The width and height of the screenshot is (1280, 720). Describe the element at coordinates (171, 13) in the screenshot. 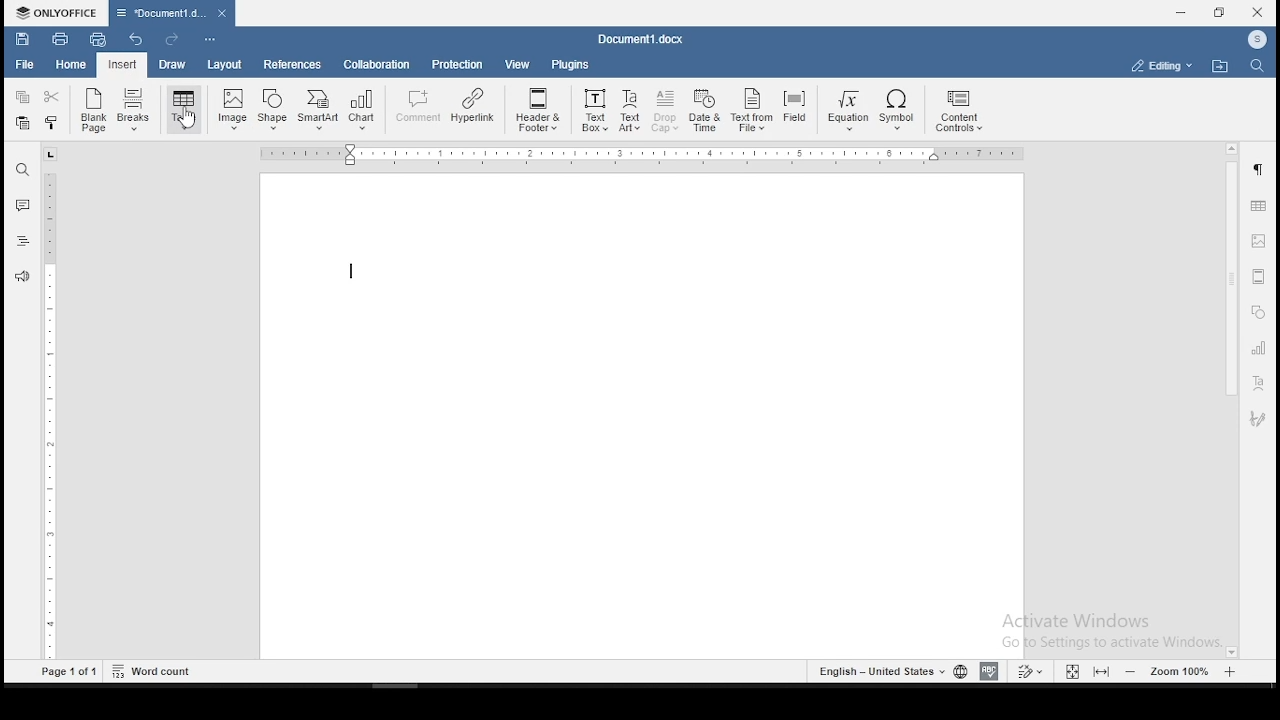

I see `Document3.docx` at that location.